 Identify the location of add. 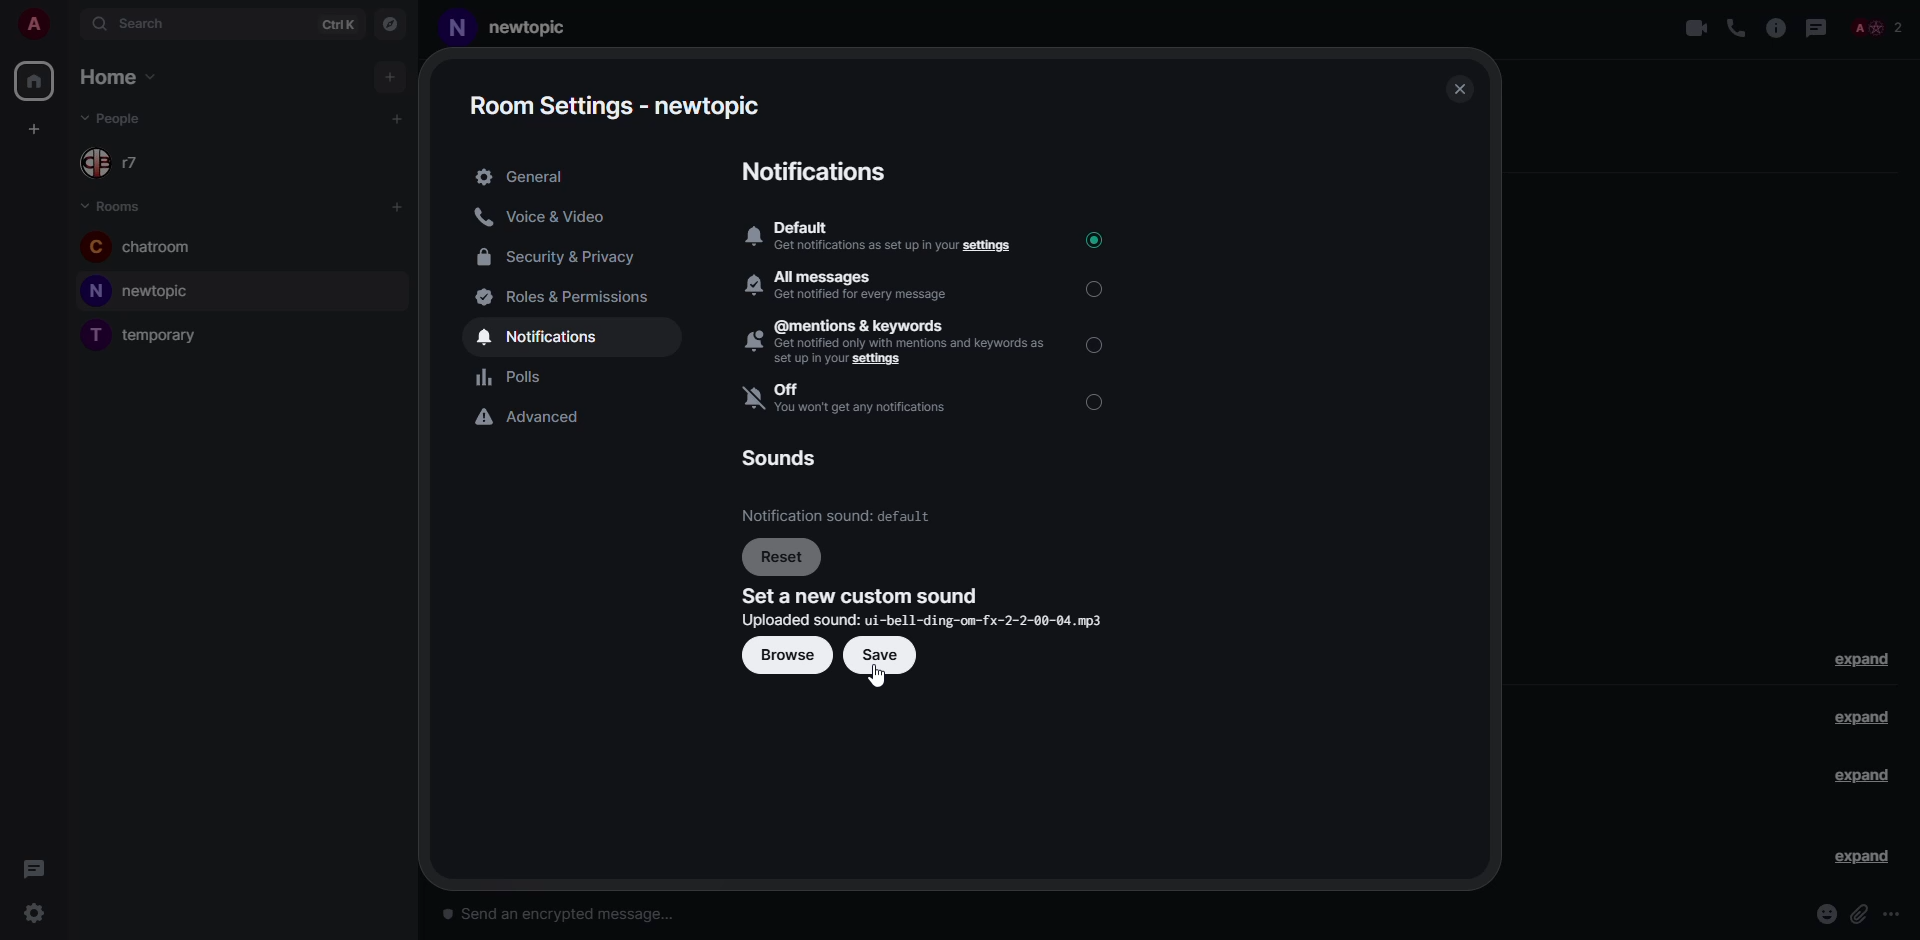
(394, 206).